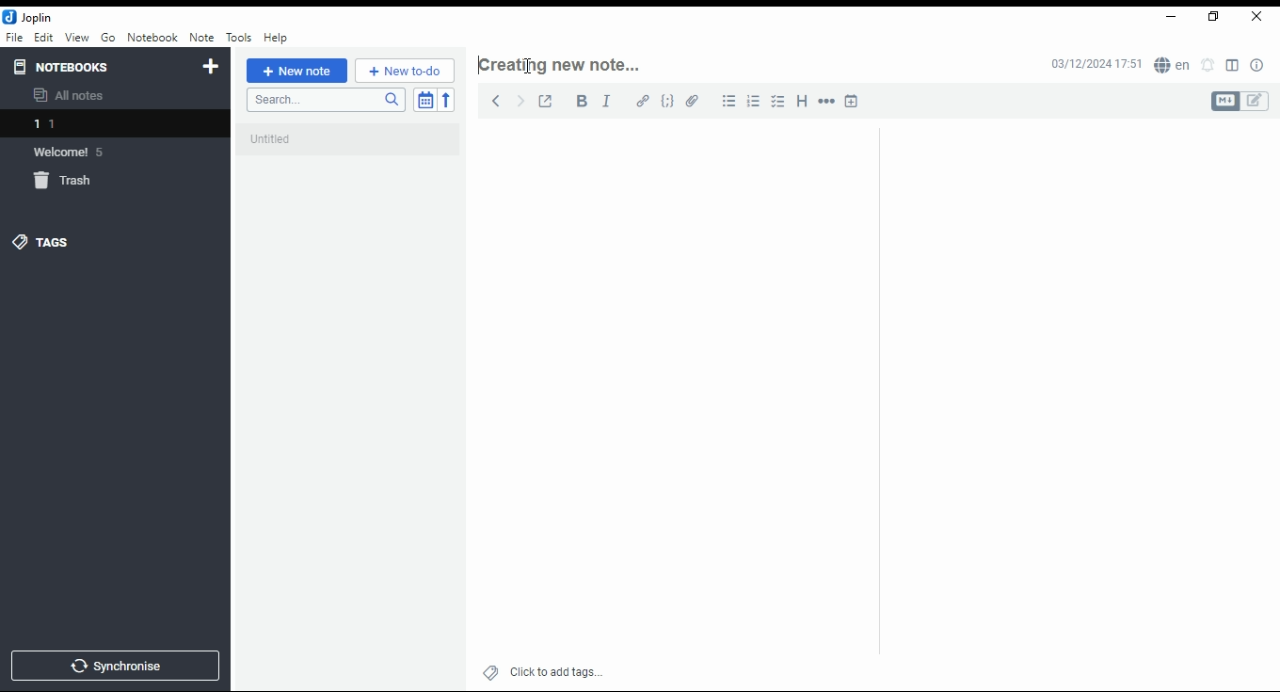 This screenshot has height=692, width=1280. Describe the element at coordinates (74, 96) in the screenshot. I see `all notes` at that location.